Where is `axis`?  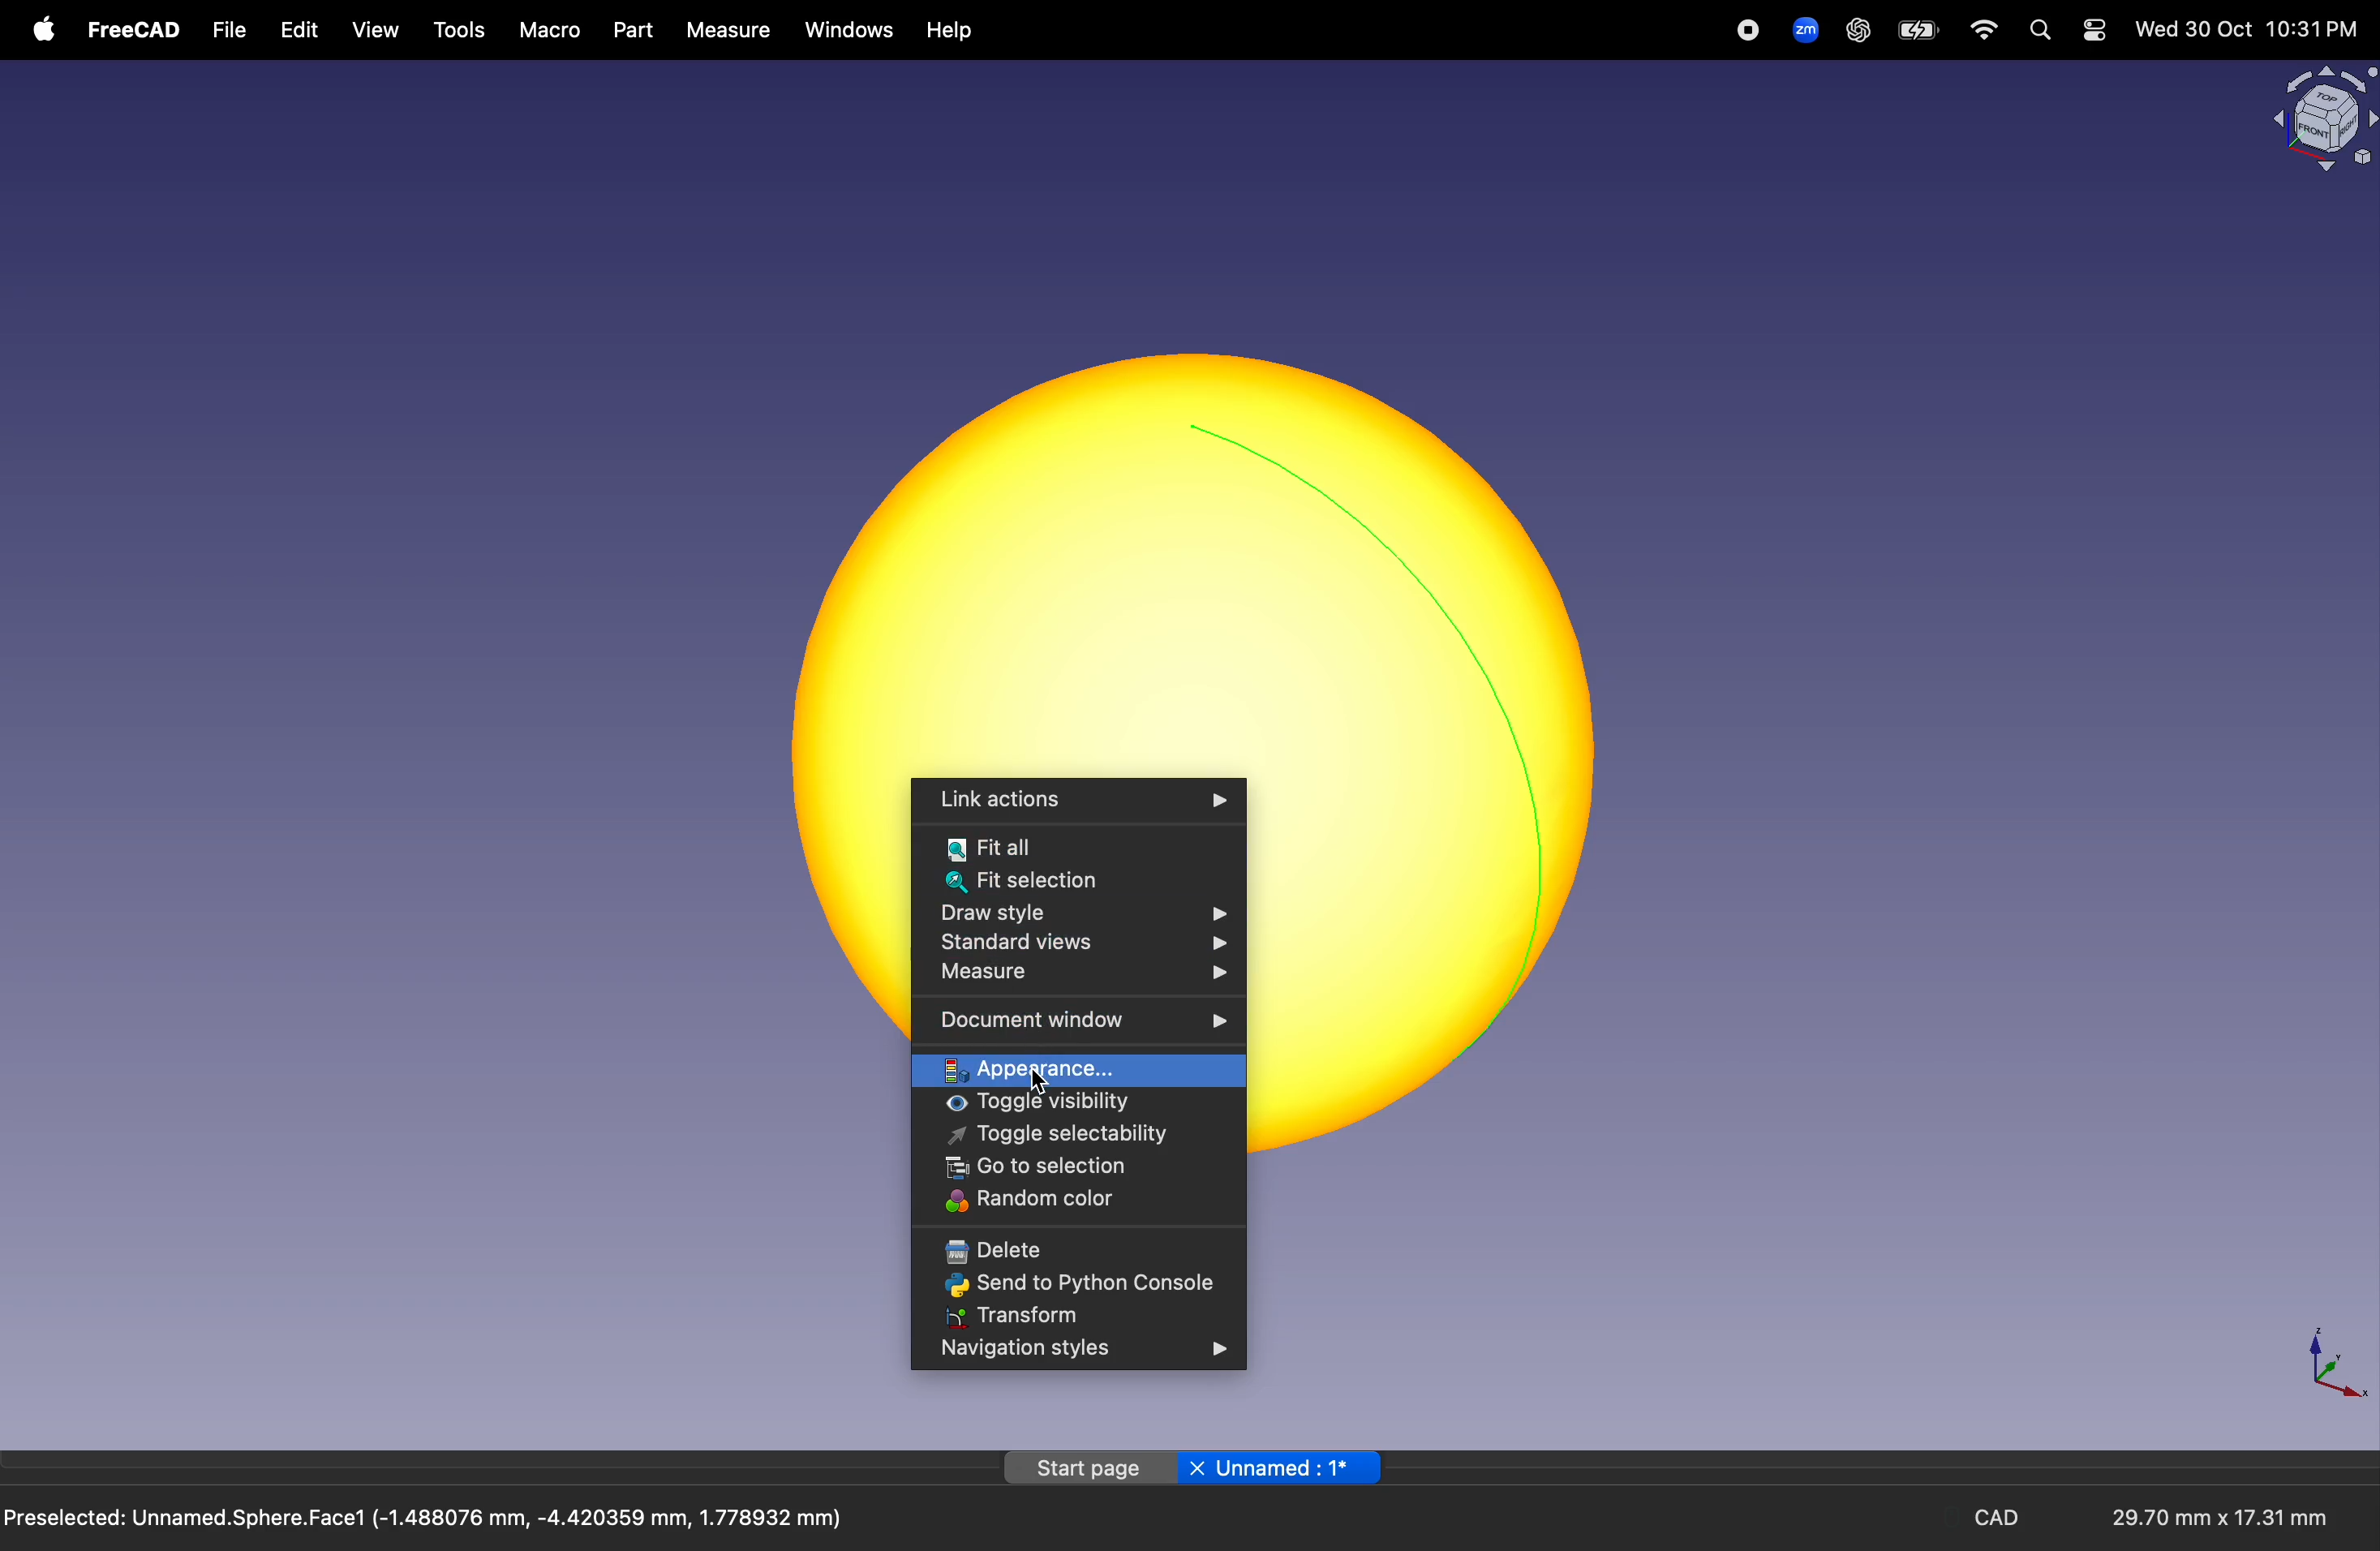 axis is located at coordinates (2331, 1360).